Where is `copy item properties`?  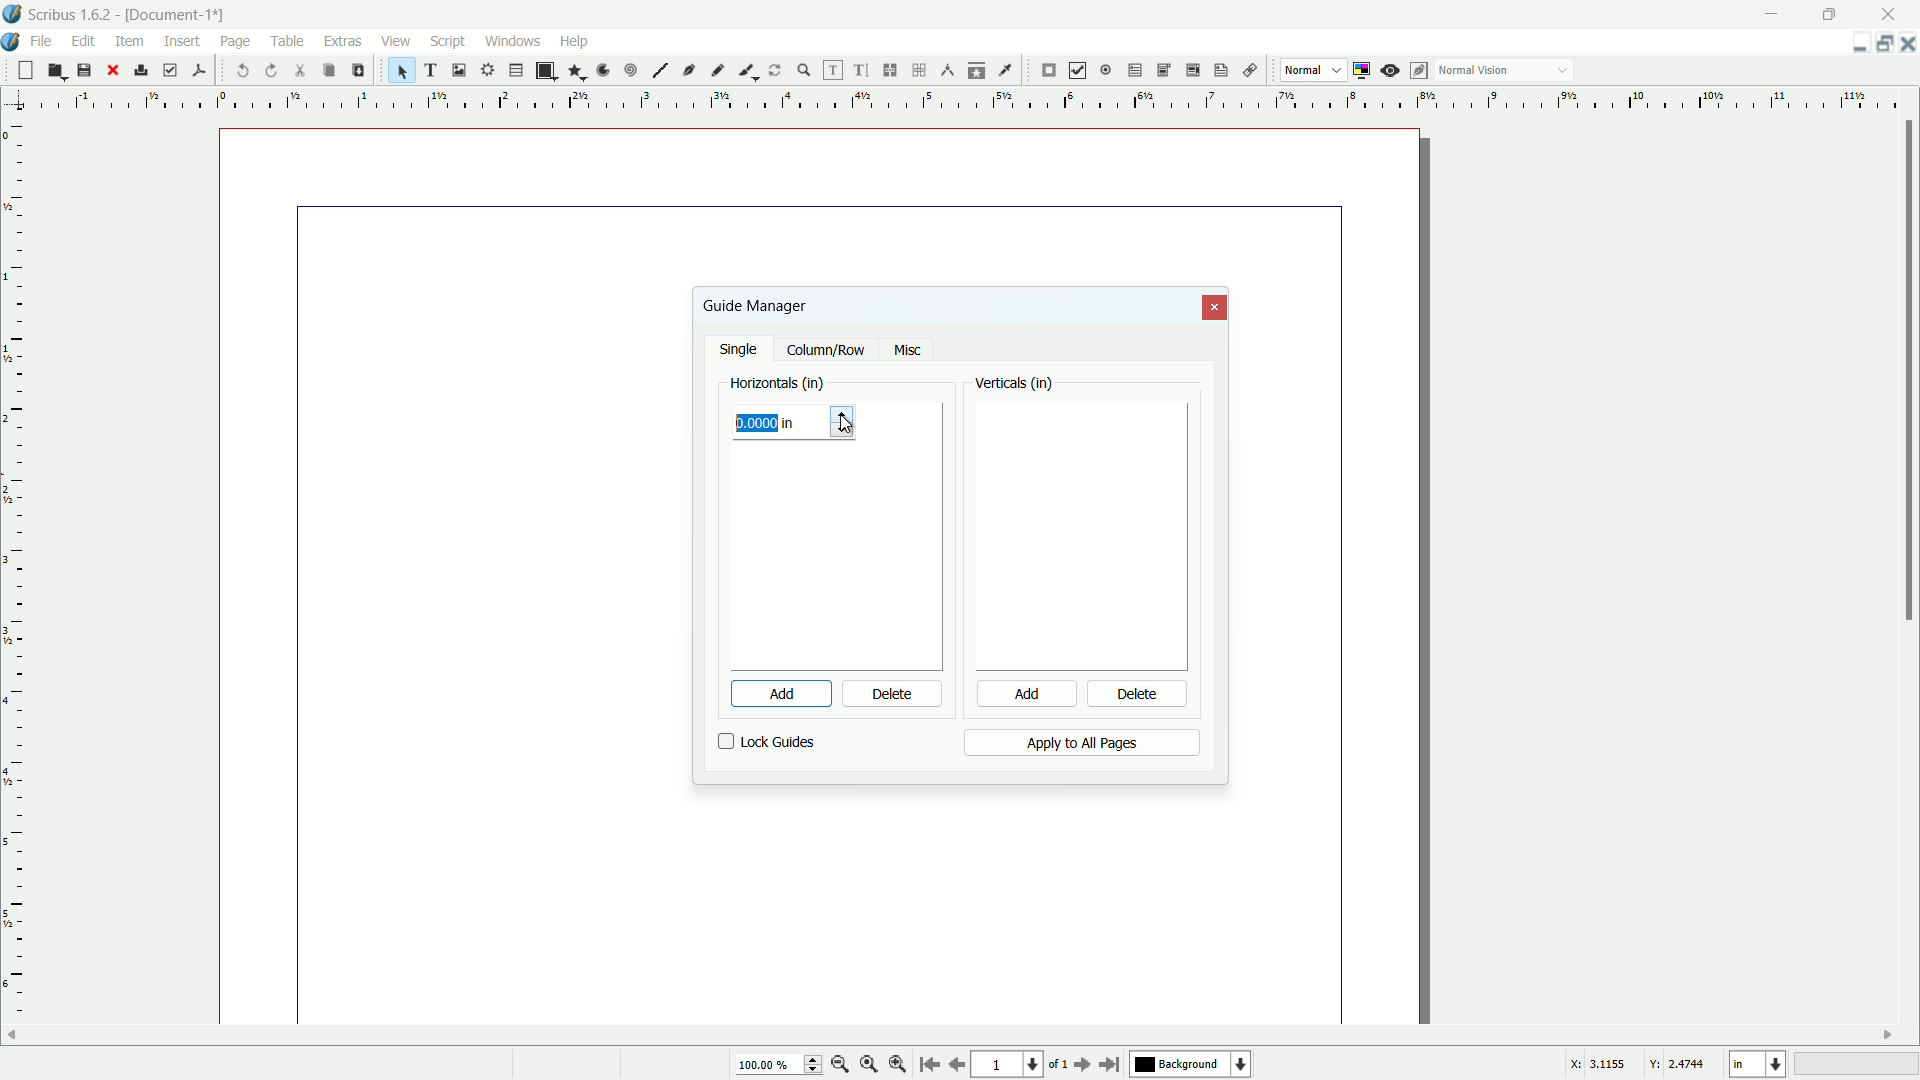
copy item properties is located at coordinates (977, 70).